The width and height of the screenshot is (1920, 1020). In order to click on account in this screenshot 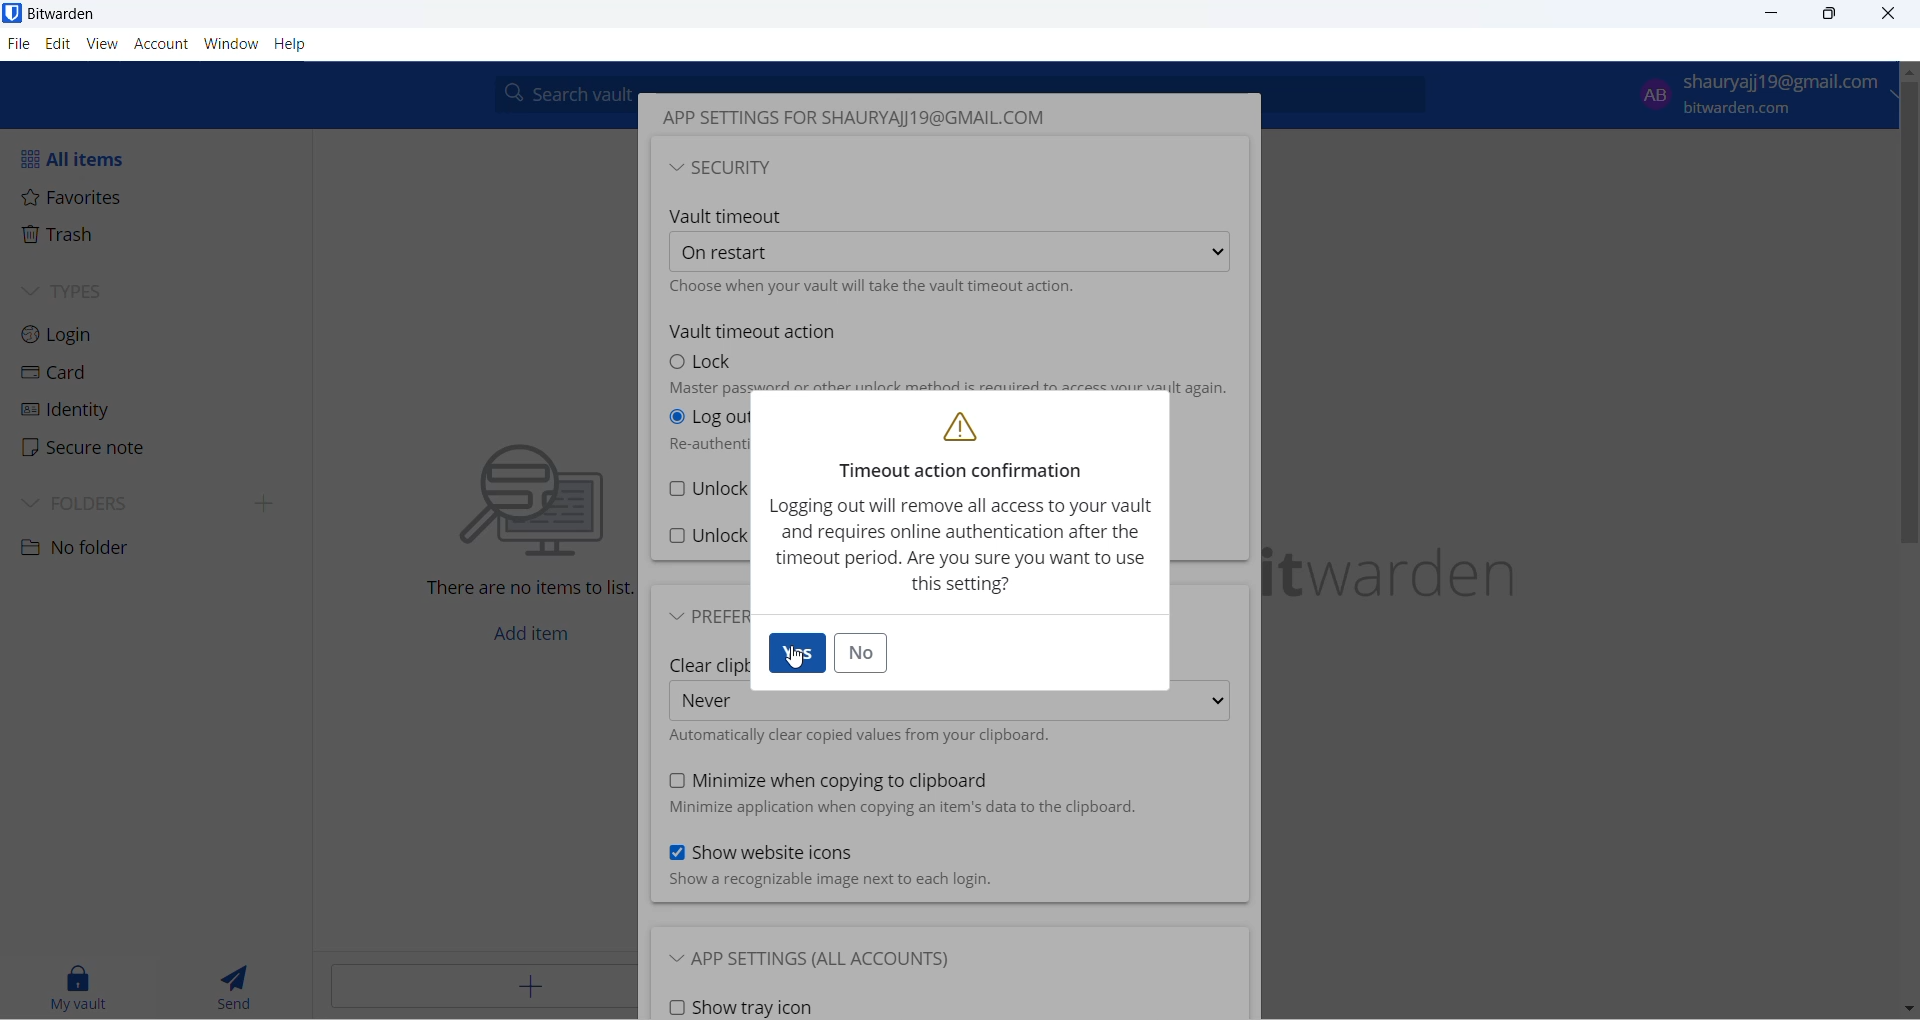, I will do `click(161, 44)`.